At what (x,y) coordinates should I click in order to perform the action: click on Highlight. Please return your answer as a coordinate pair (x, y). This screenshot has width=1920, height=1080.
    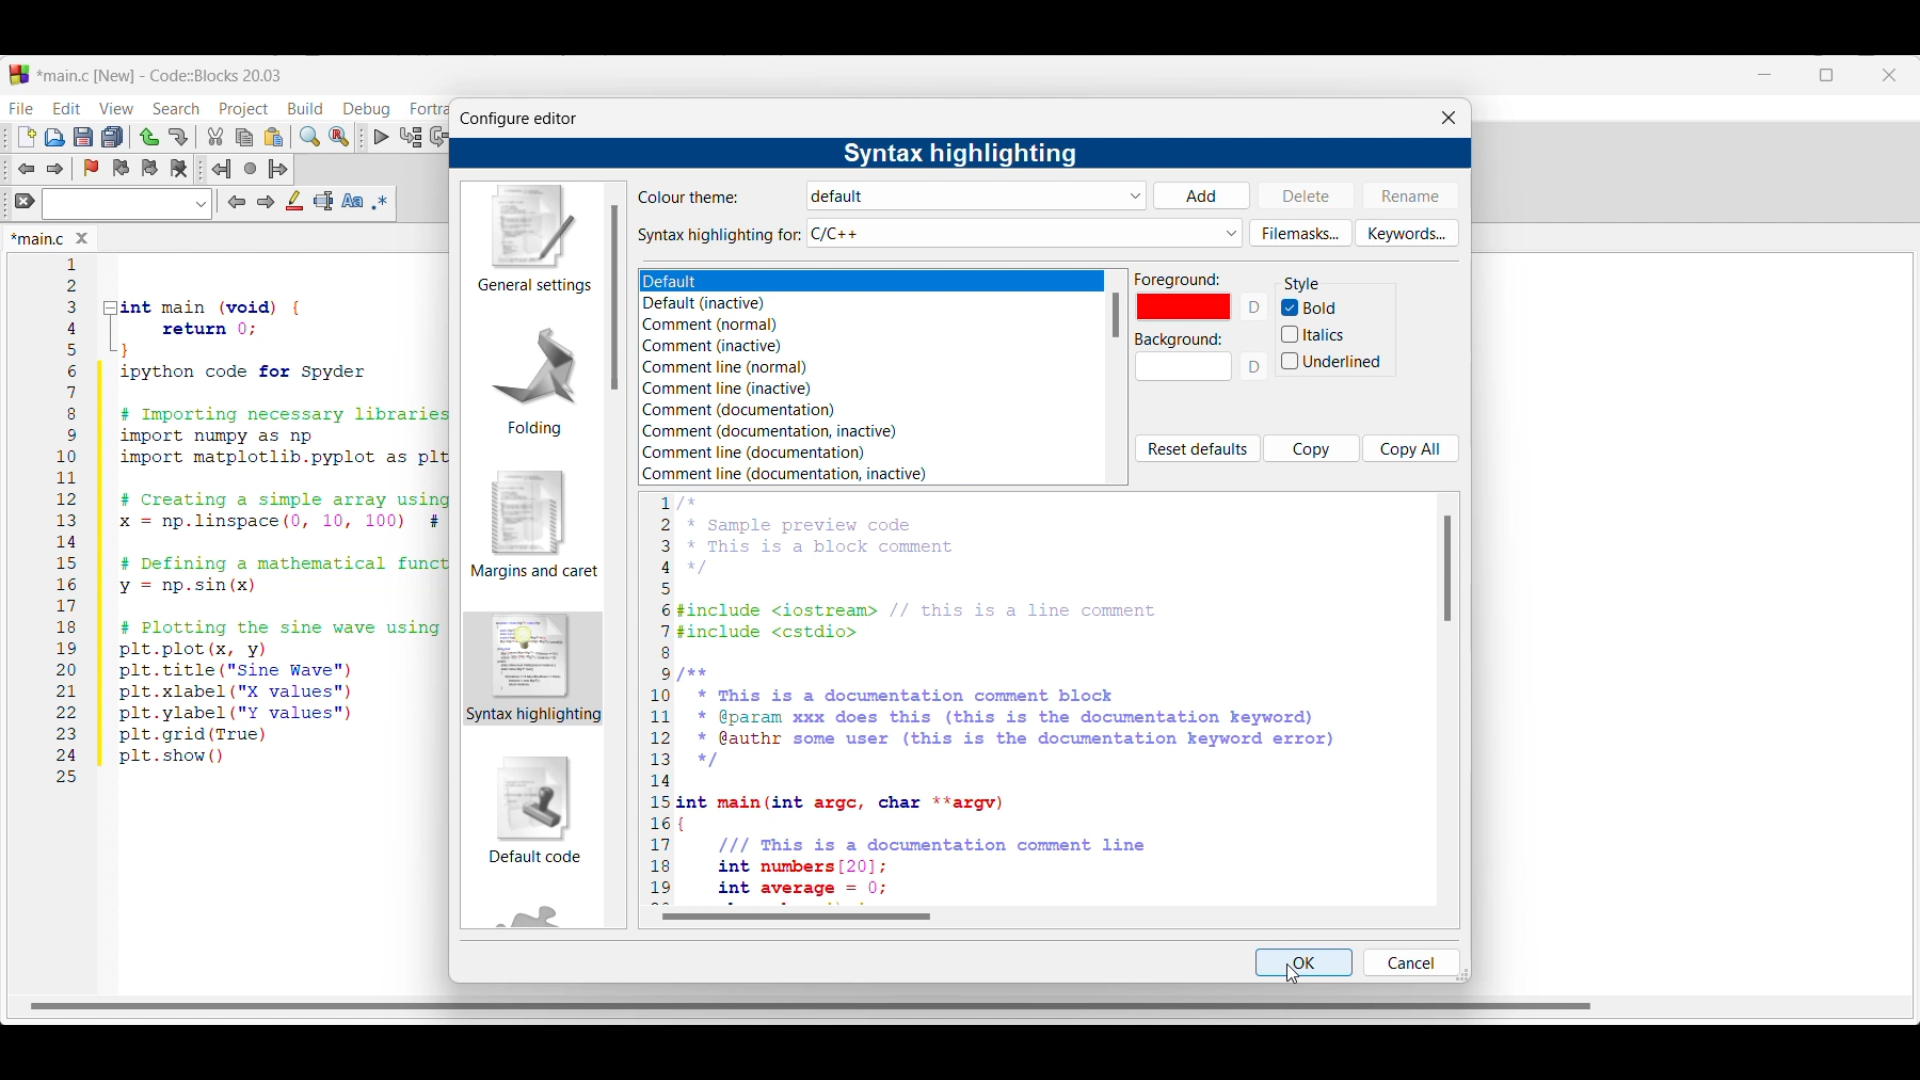
    Looking at the image, I should click on (294, 200).